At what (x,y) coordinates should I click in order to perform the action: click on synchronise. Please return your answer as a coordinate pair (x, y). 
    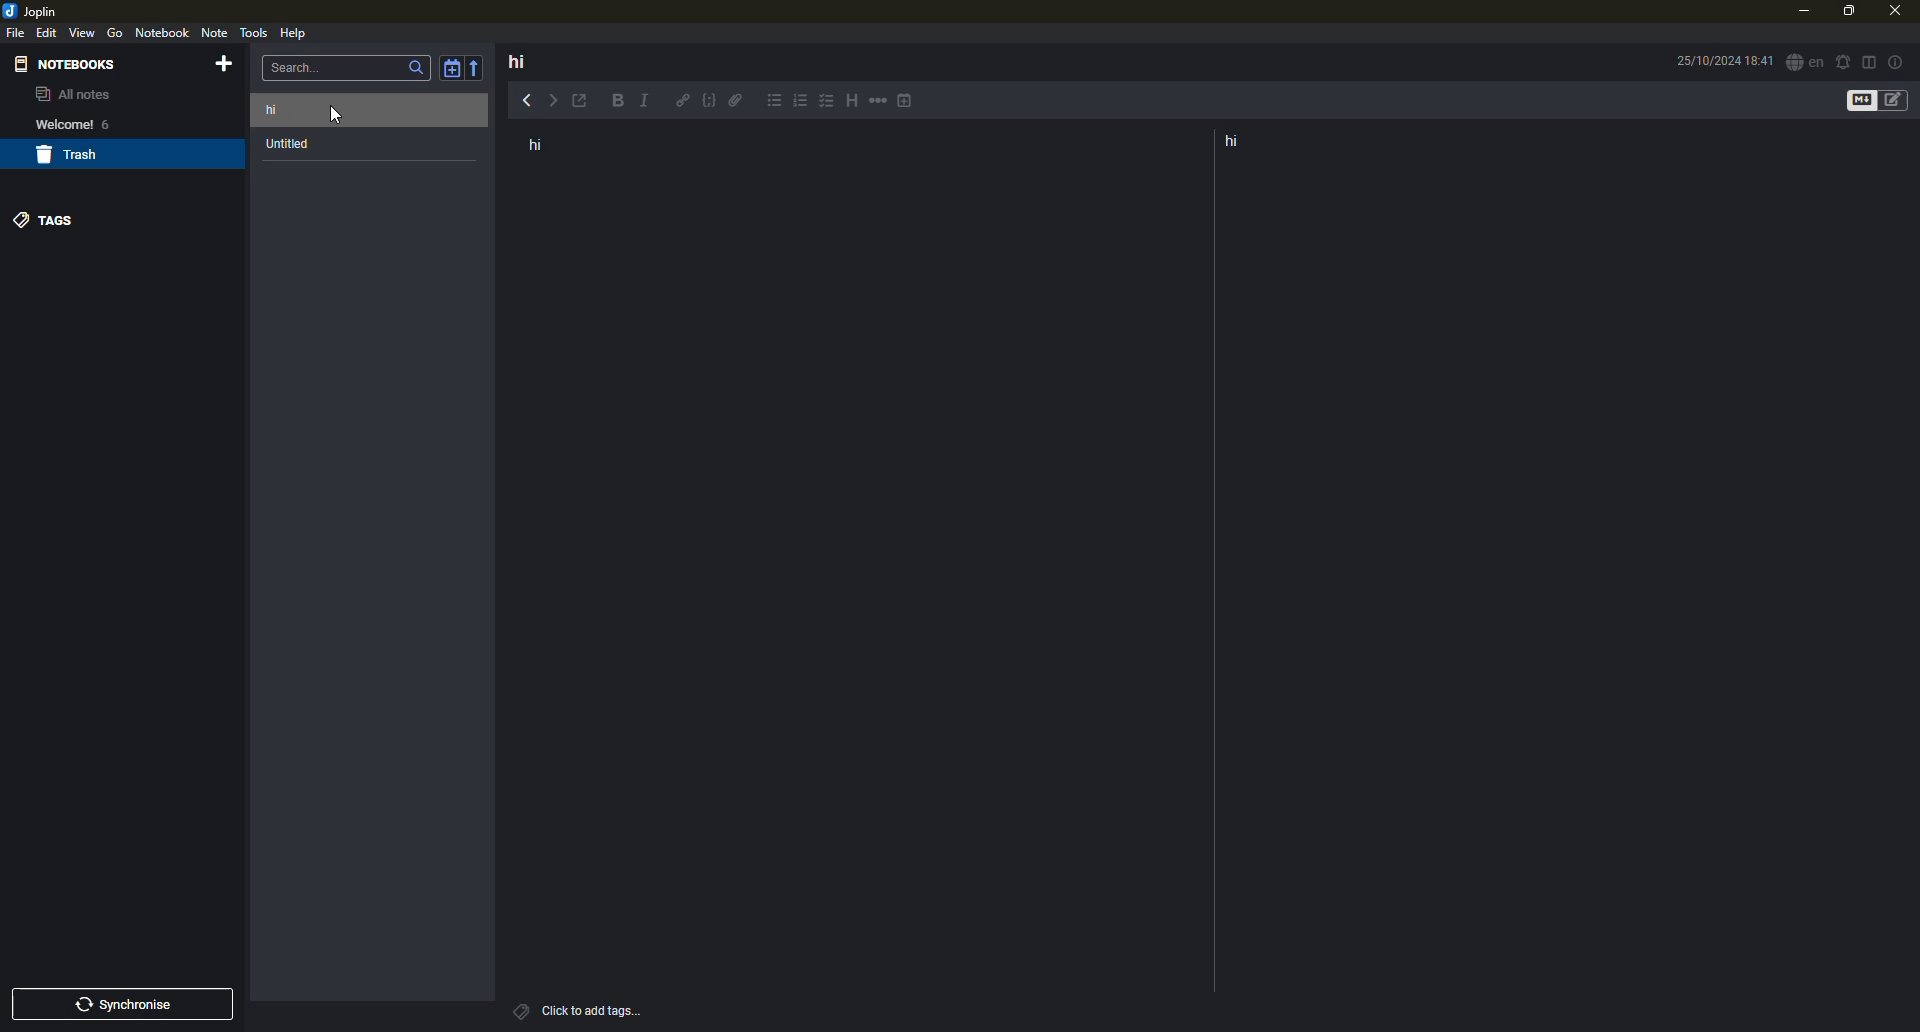
    Looking at the image, I should click on (129, 1005).